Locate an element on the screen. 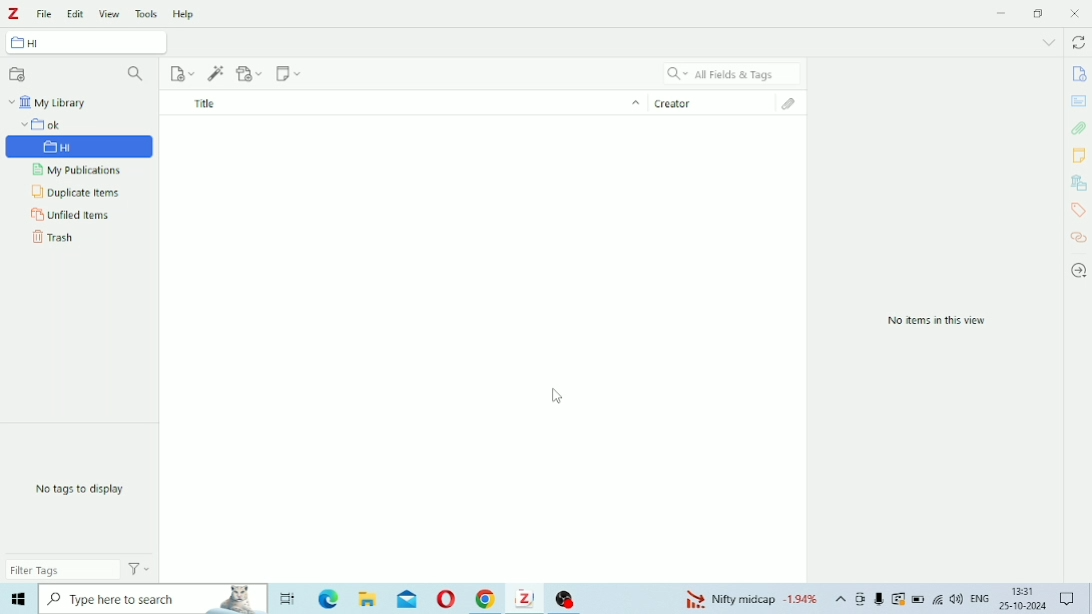 The image size is (1092, 614). Show hidden icons is located at coordinates (841, 599).